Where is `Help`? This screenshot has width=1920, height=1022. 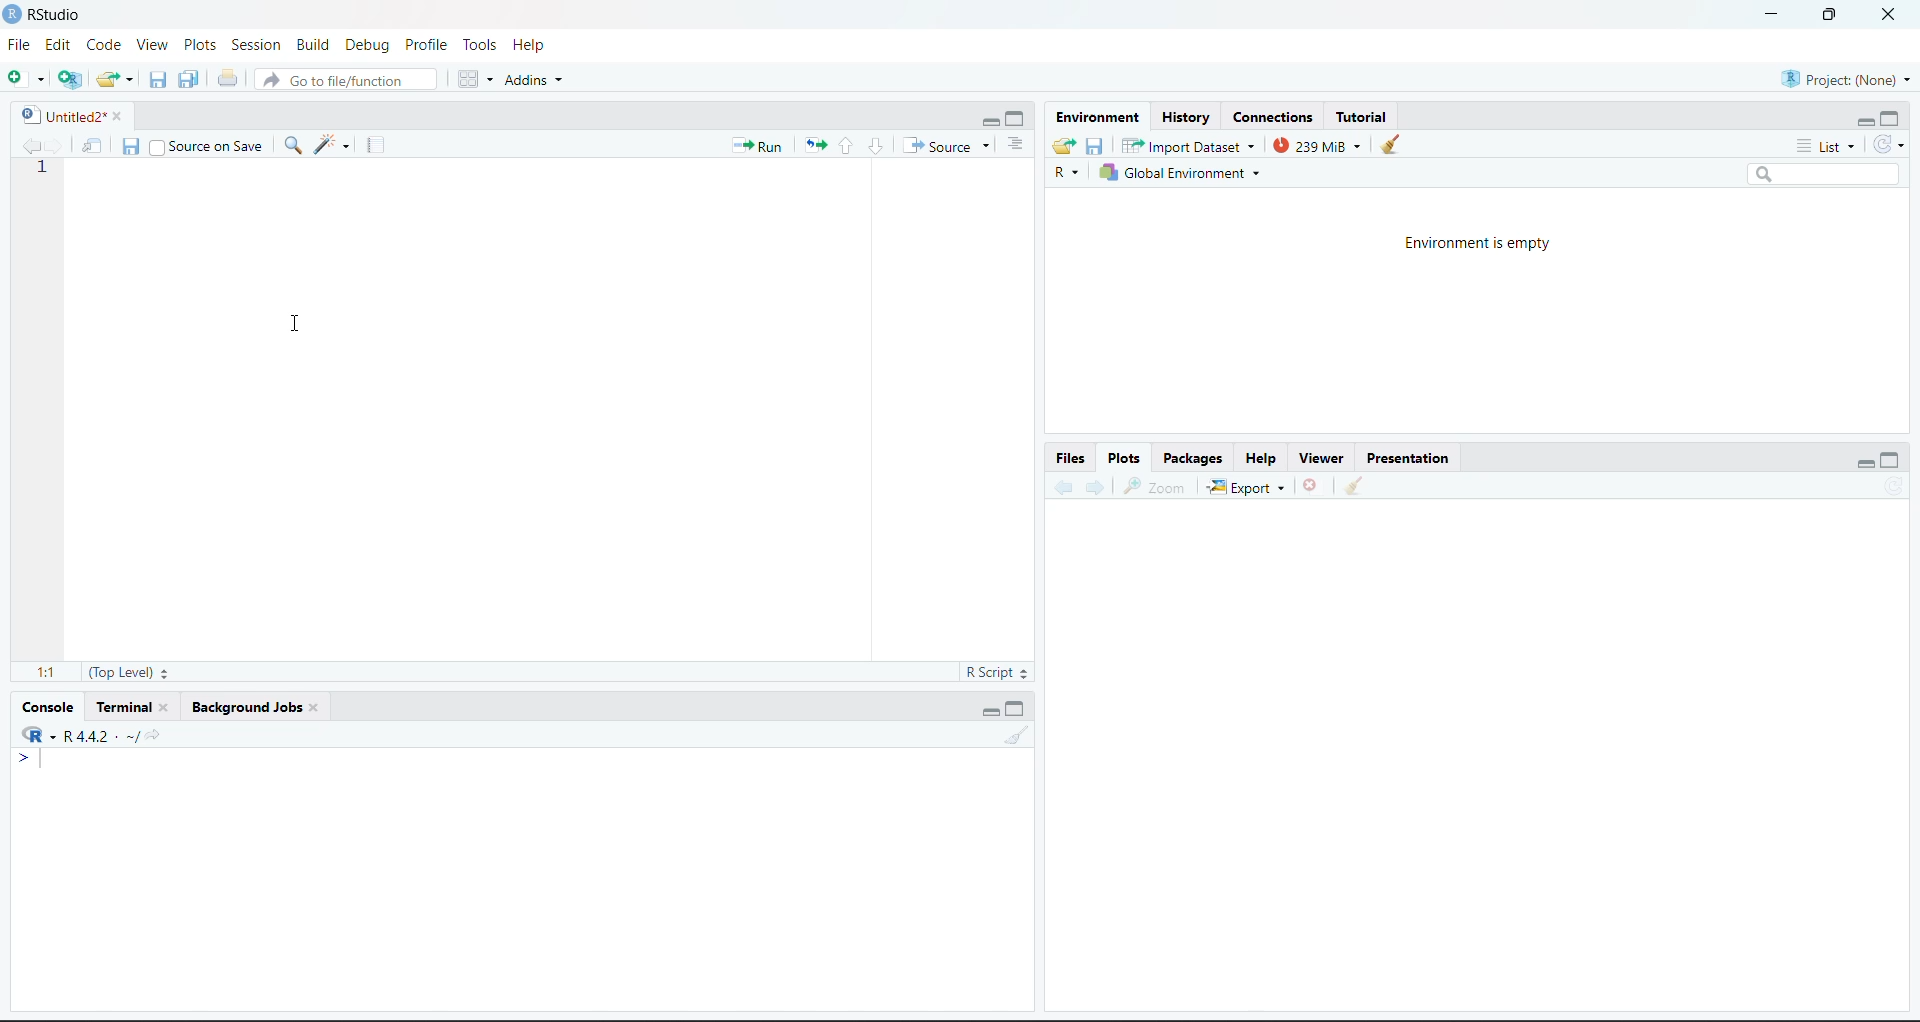
Help is located at coordinates (539, 46).